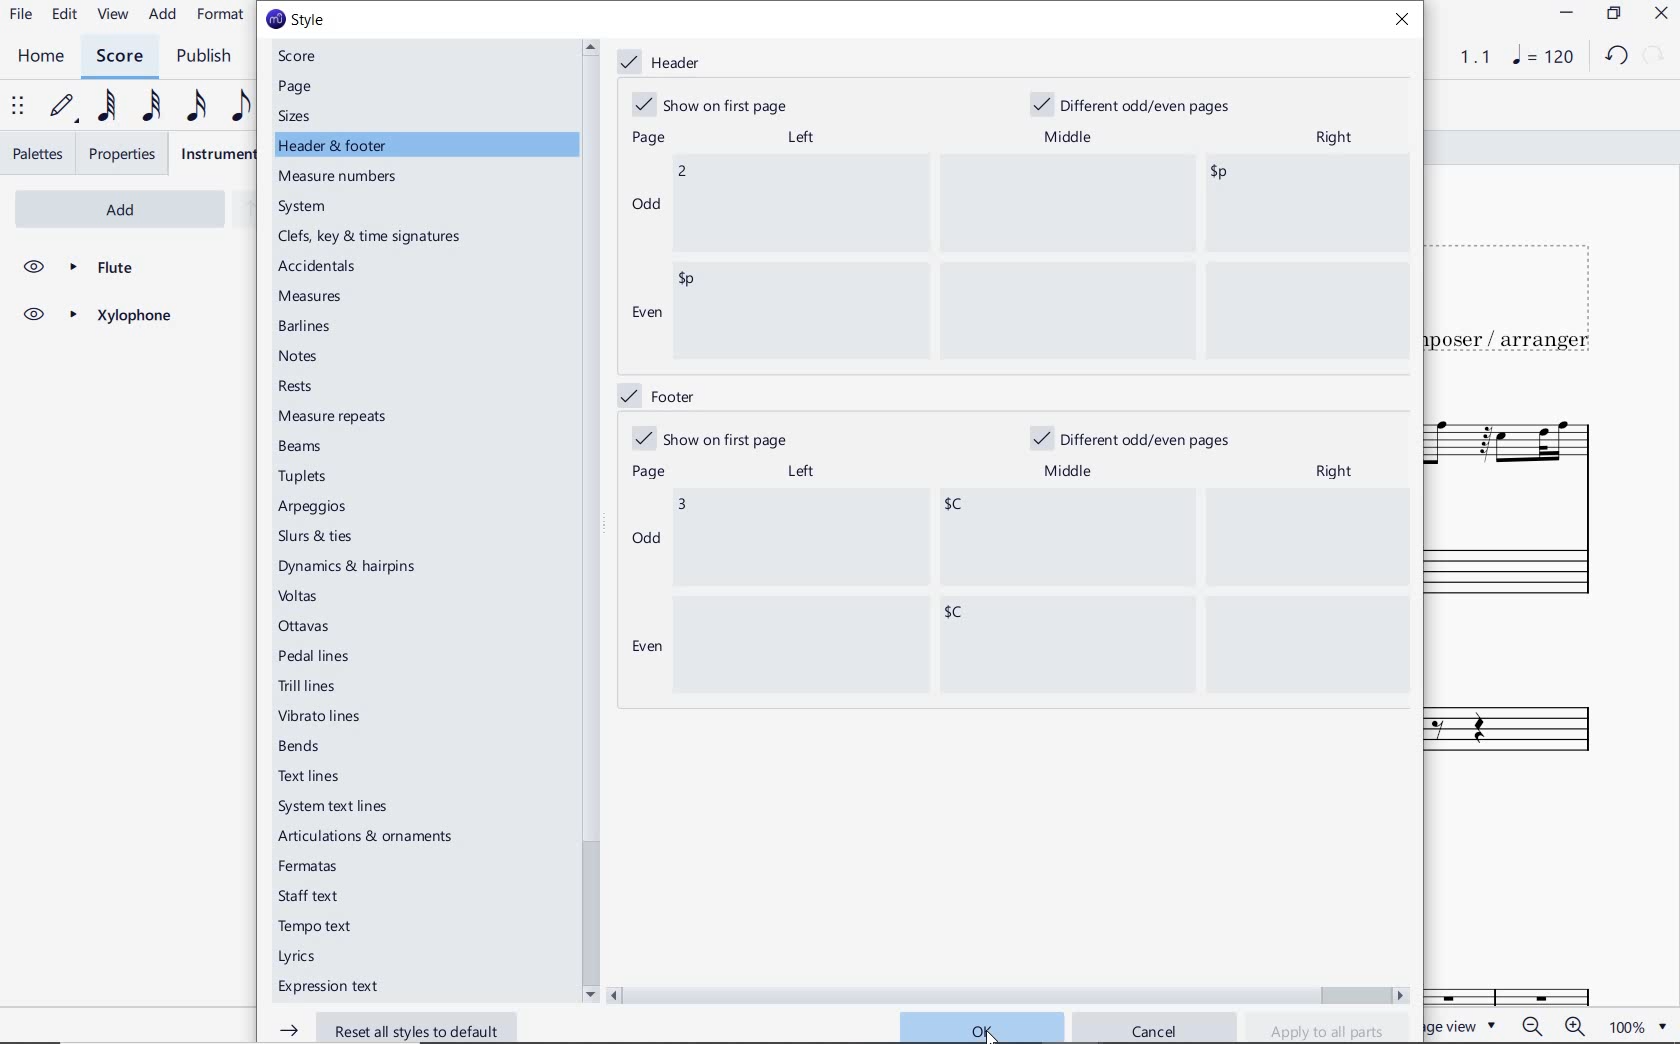 This screenshot has height=1044, width=1680. I want to click on text lines, so click(310, 776).